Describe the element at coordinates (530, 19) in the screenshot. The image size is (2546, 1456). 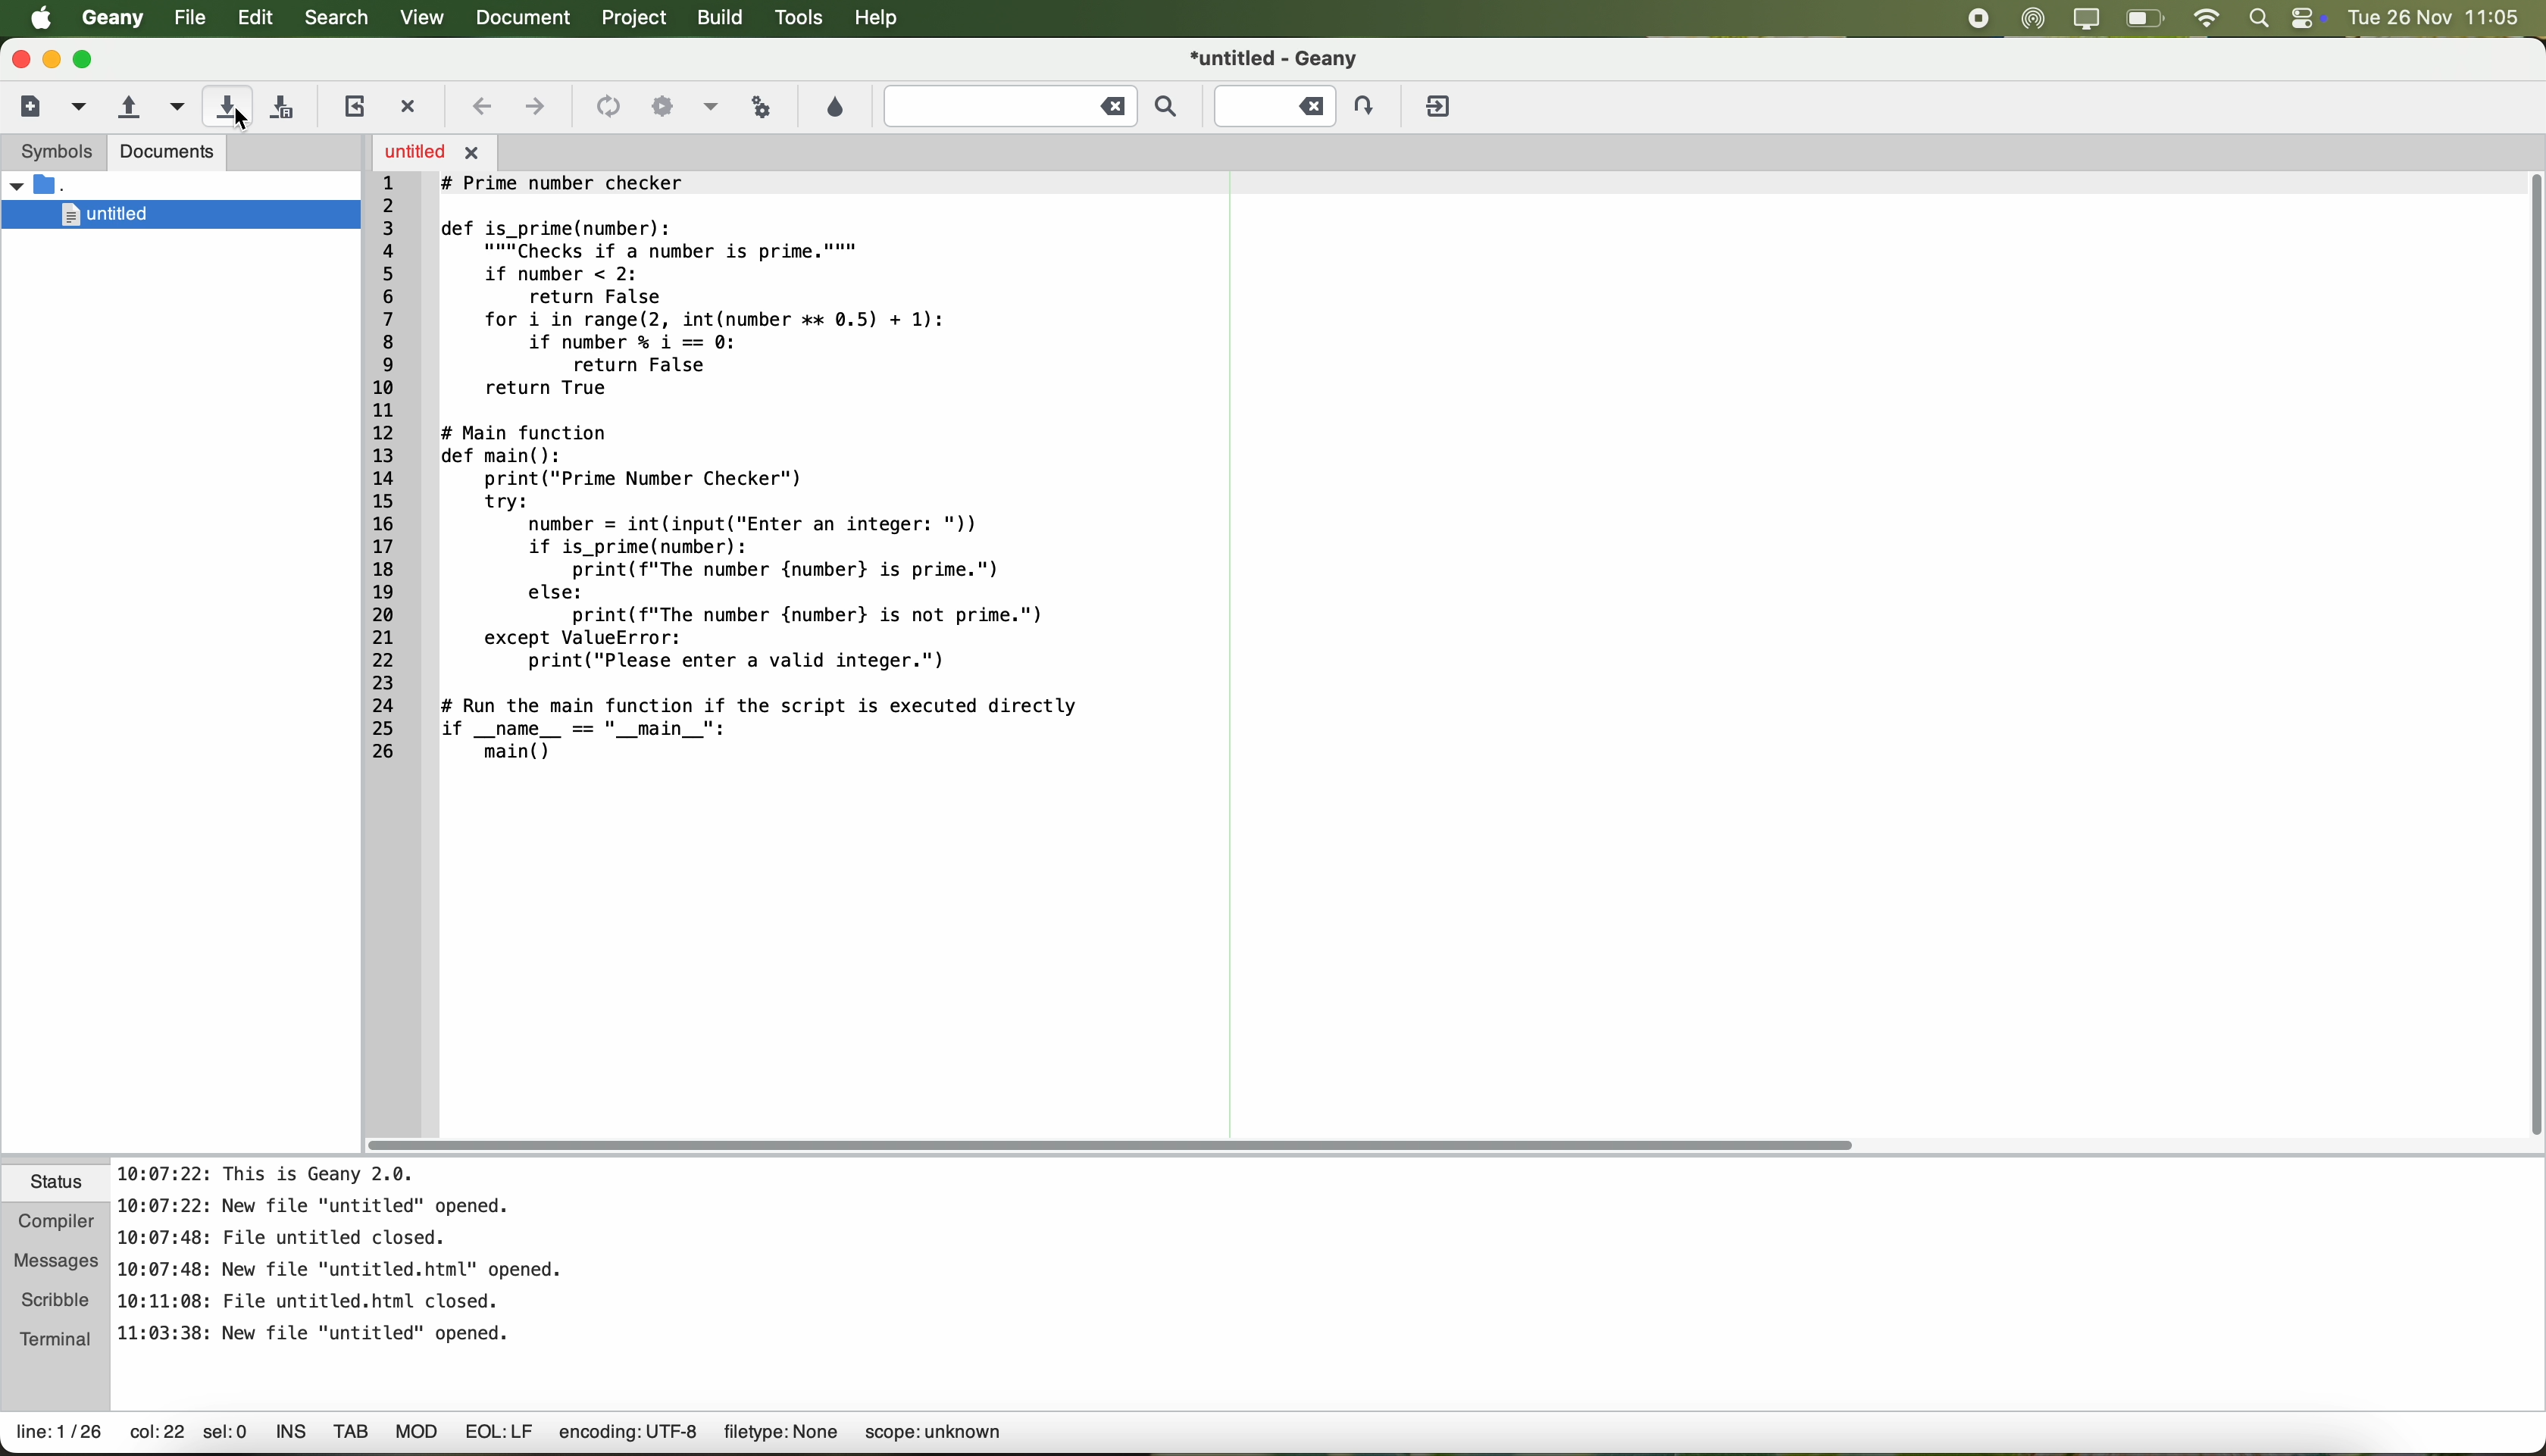
I see `document` at that location.